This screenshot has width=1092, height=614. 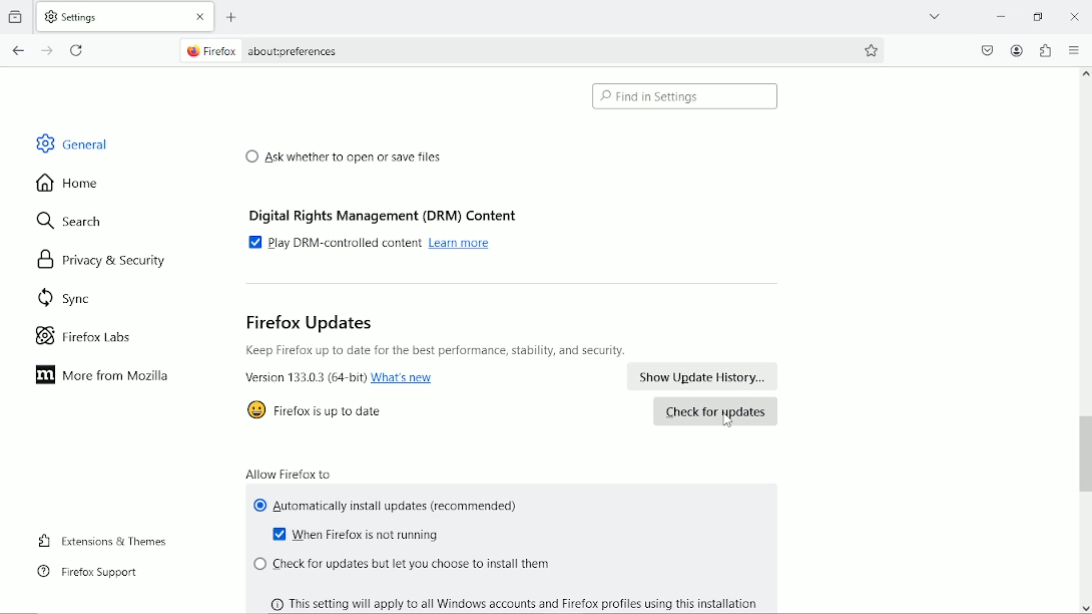 I want to click on sync, so click(x=63, y=300).